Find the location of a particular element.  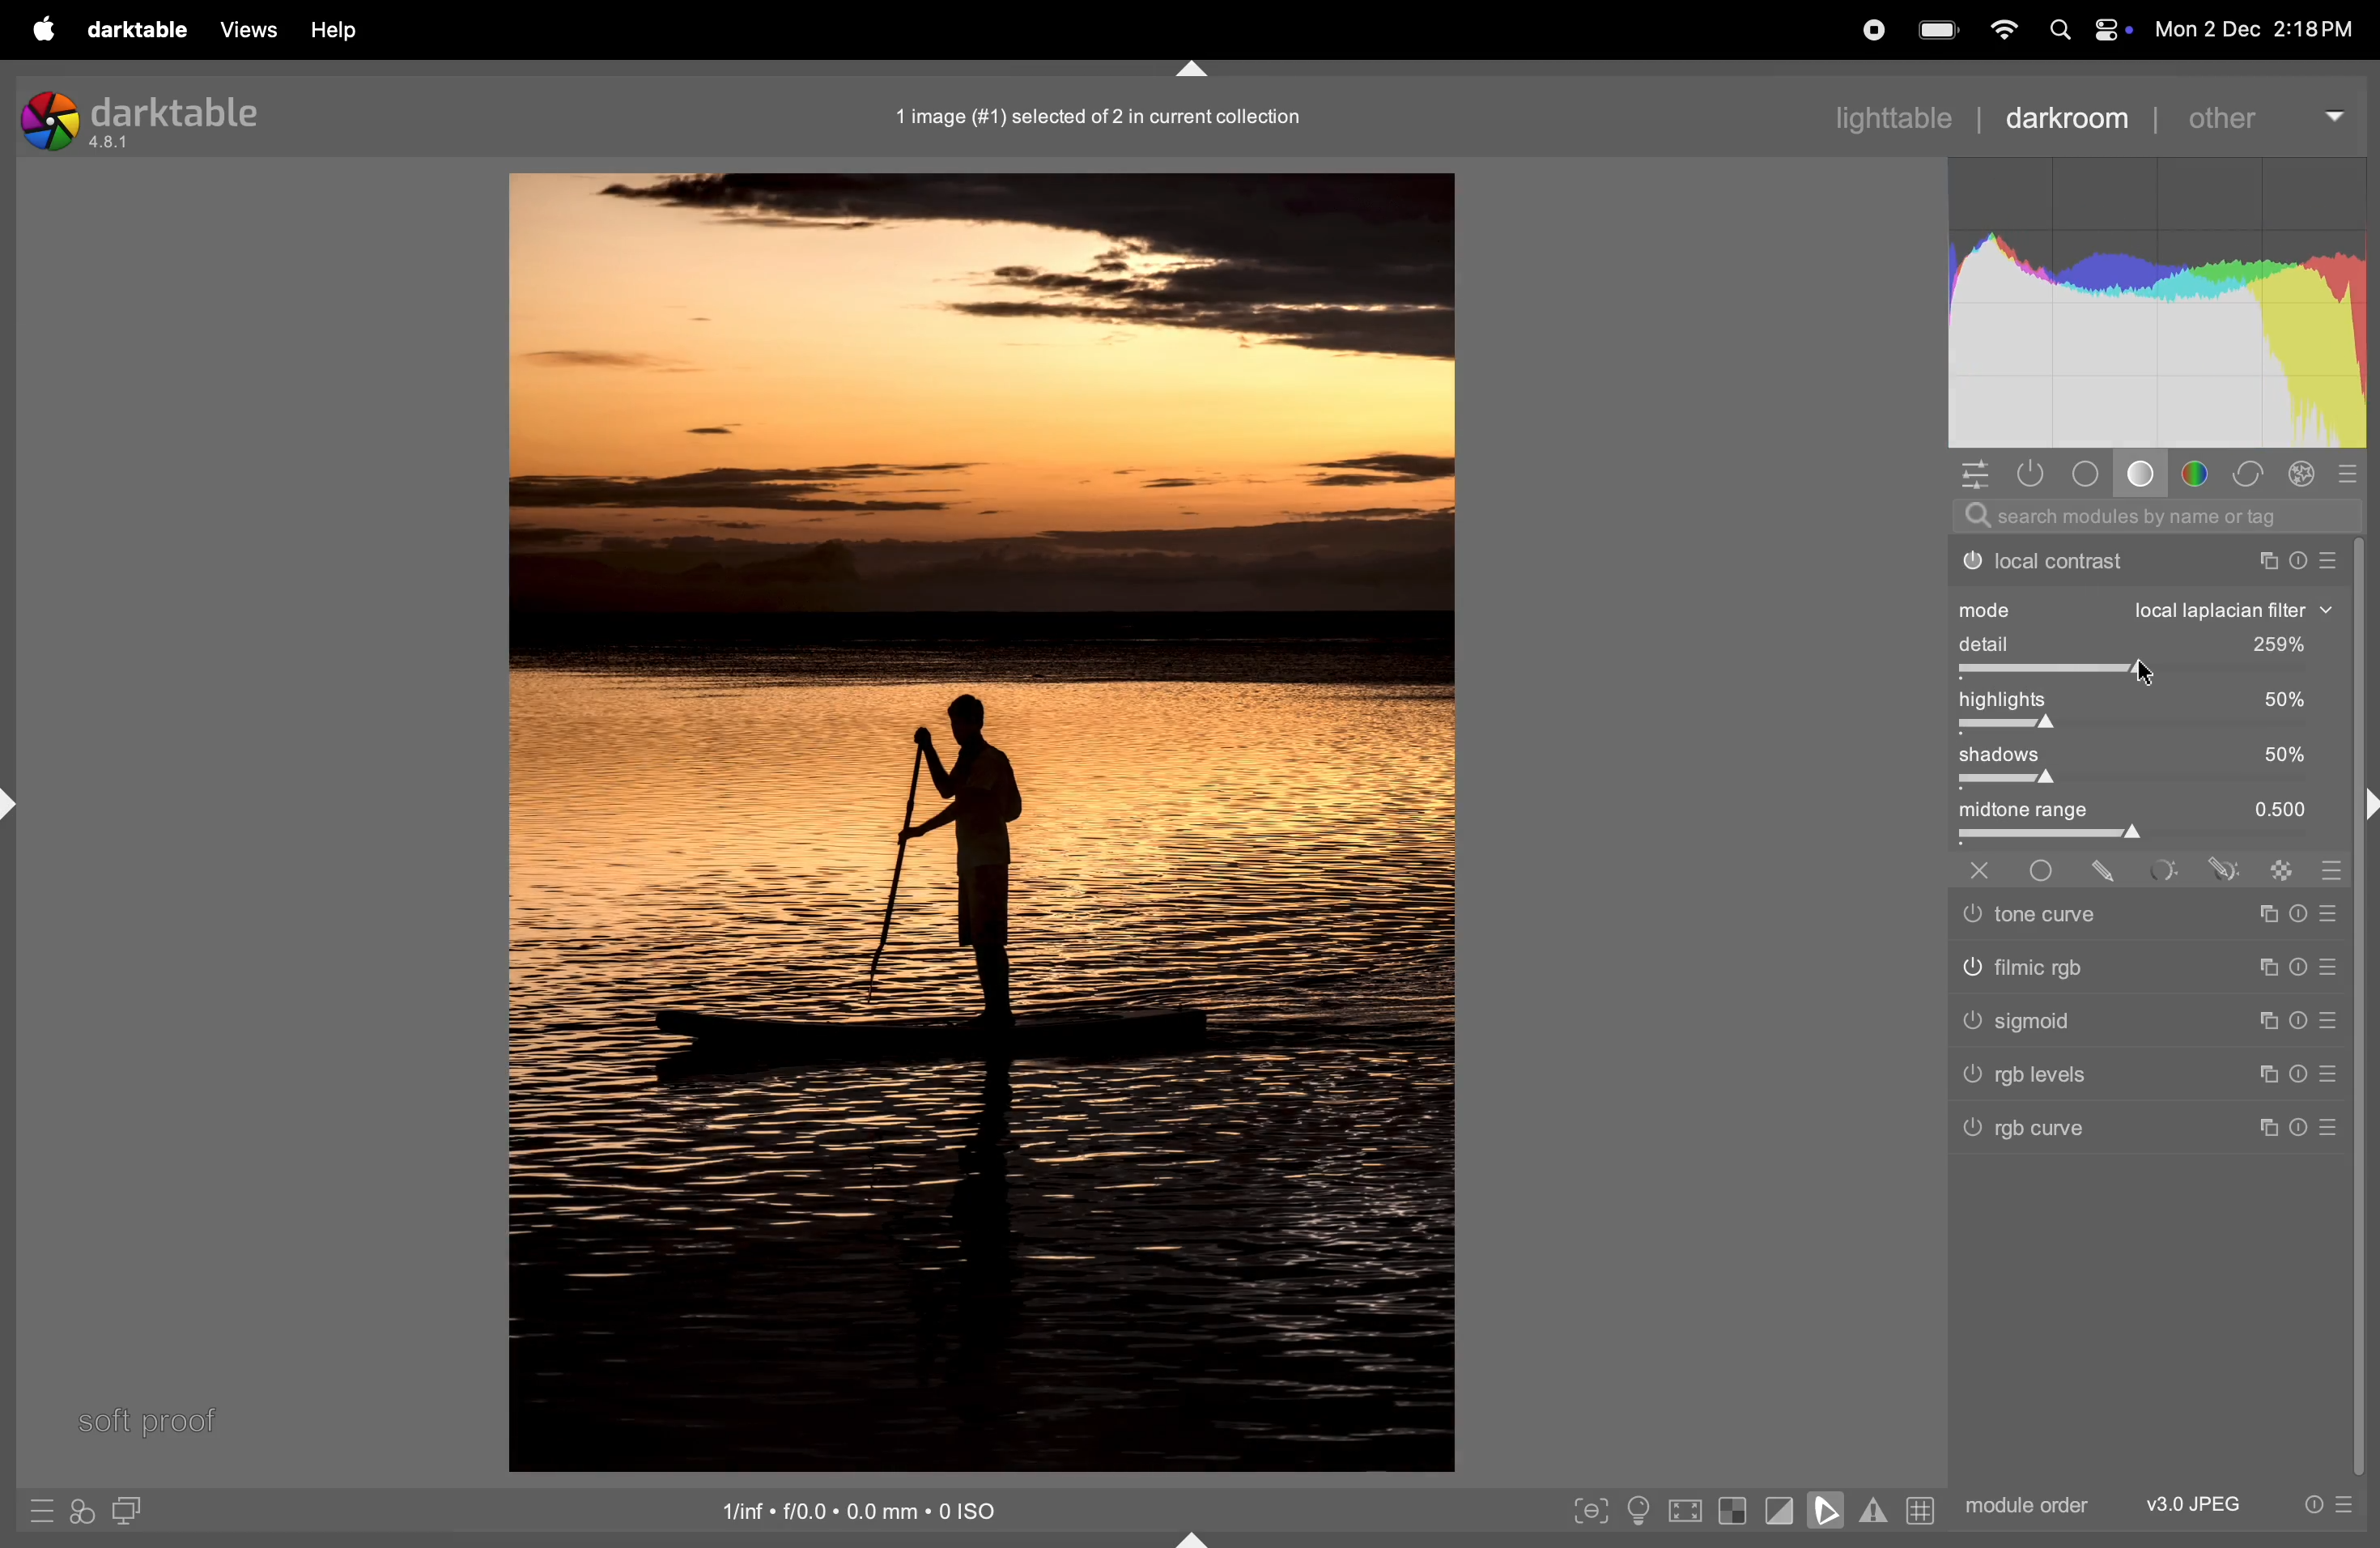

module order is located at coordinates (2022, 1505).